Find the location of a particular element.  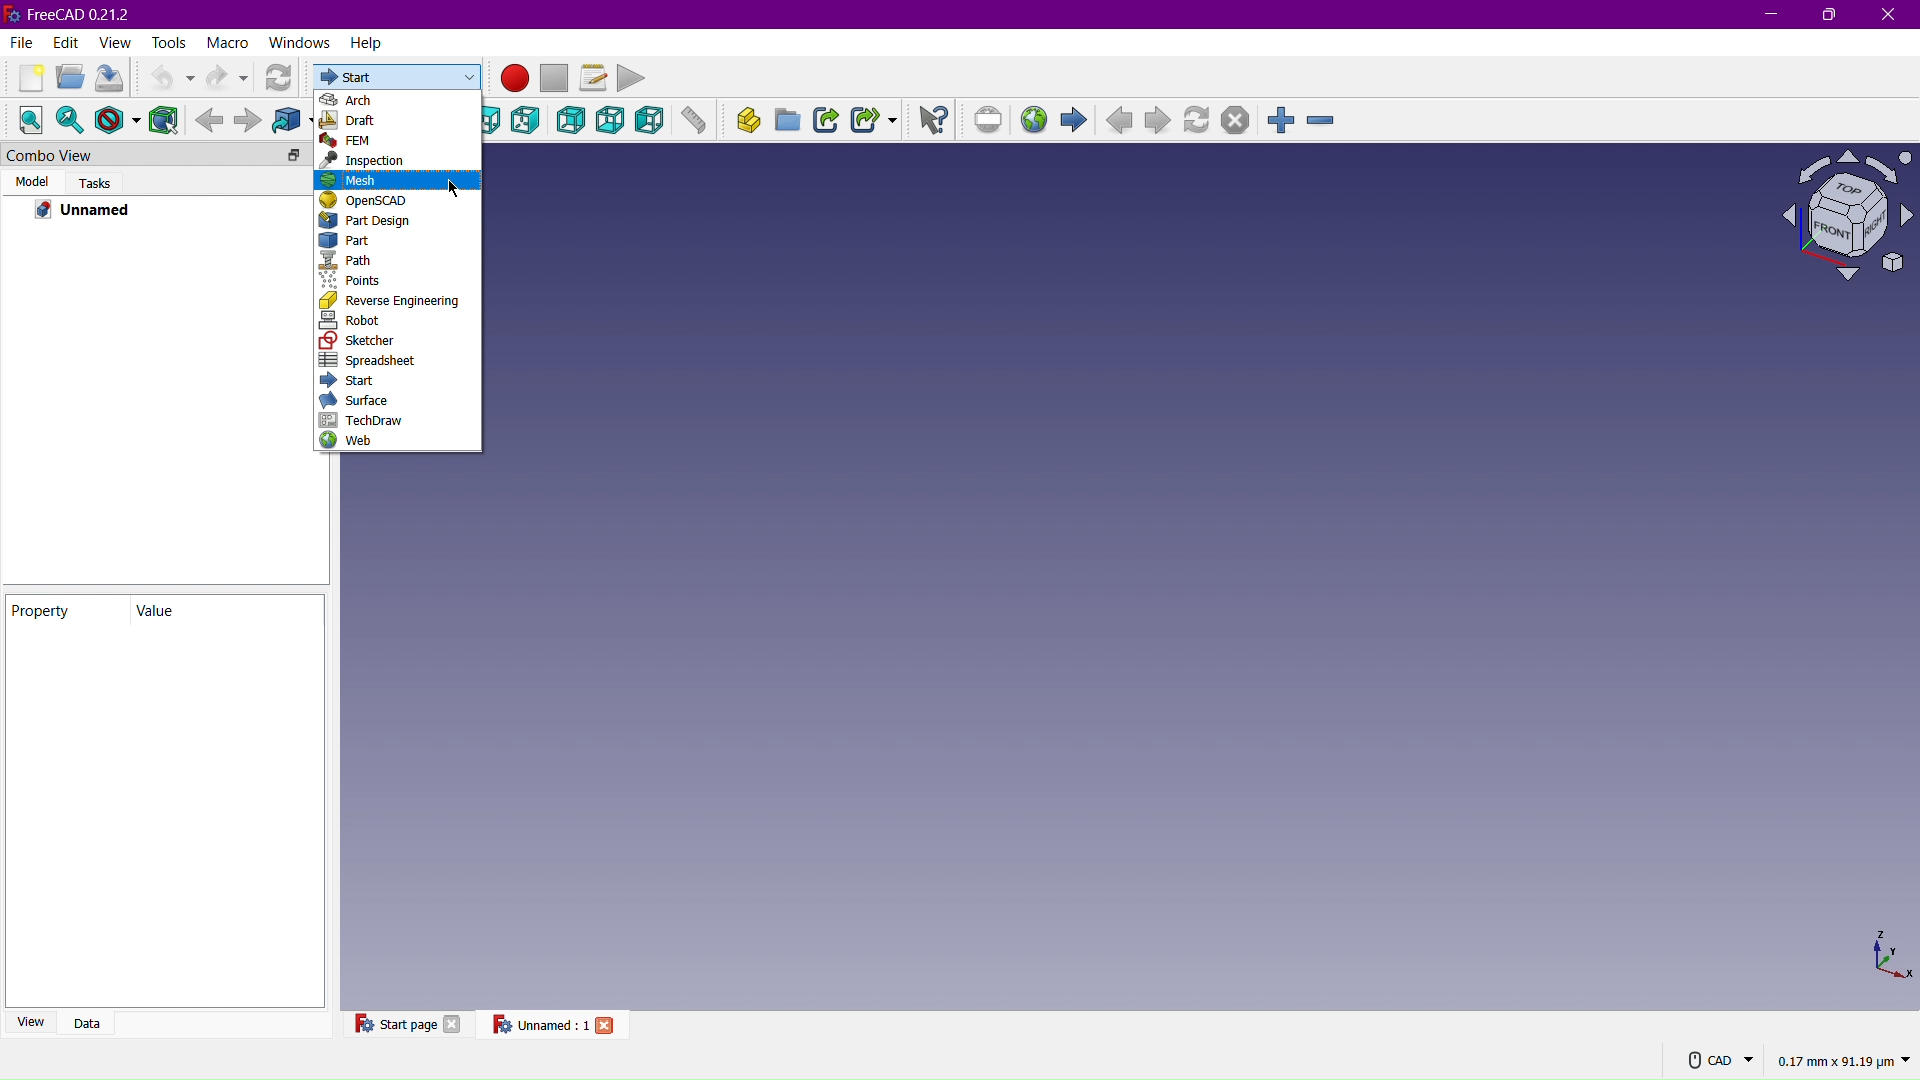

Close is located at coordinates (1889, 15).